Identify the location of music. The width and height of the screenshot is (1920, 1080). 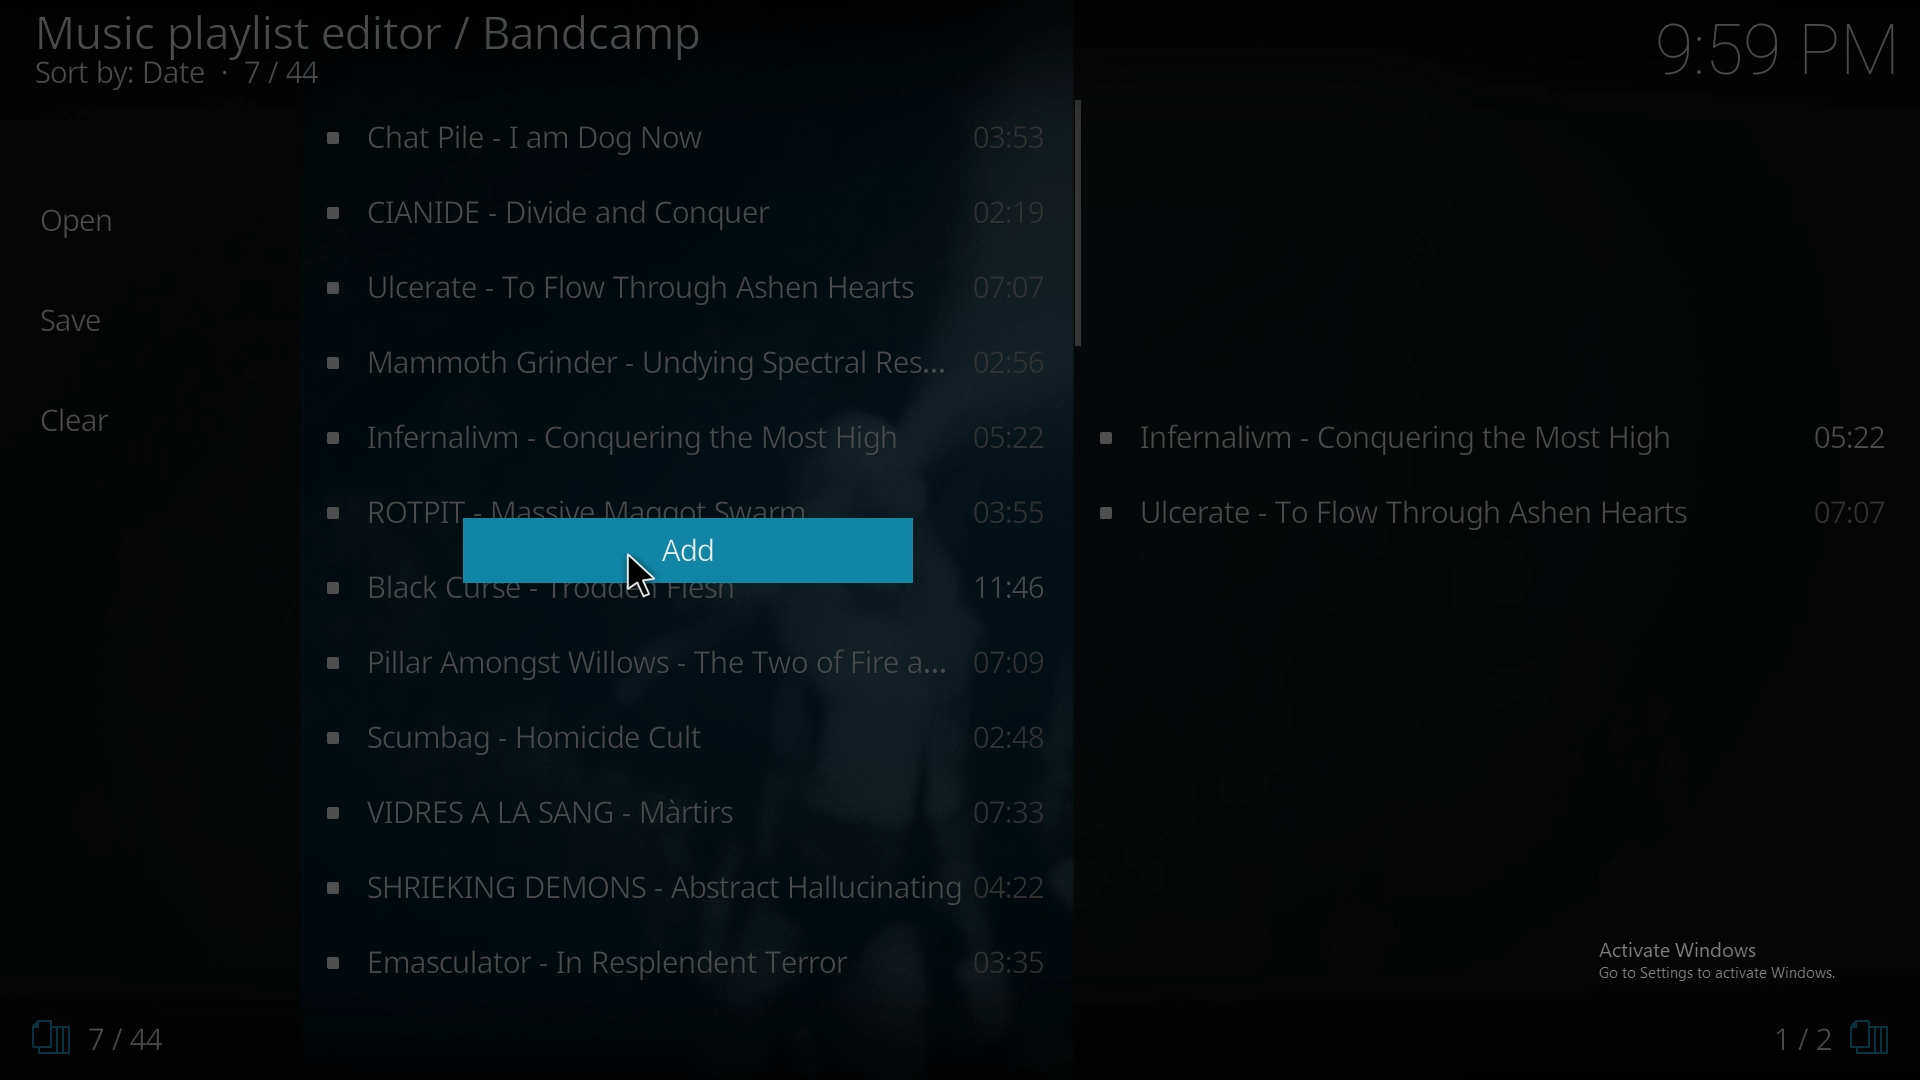
(680, 439).